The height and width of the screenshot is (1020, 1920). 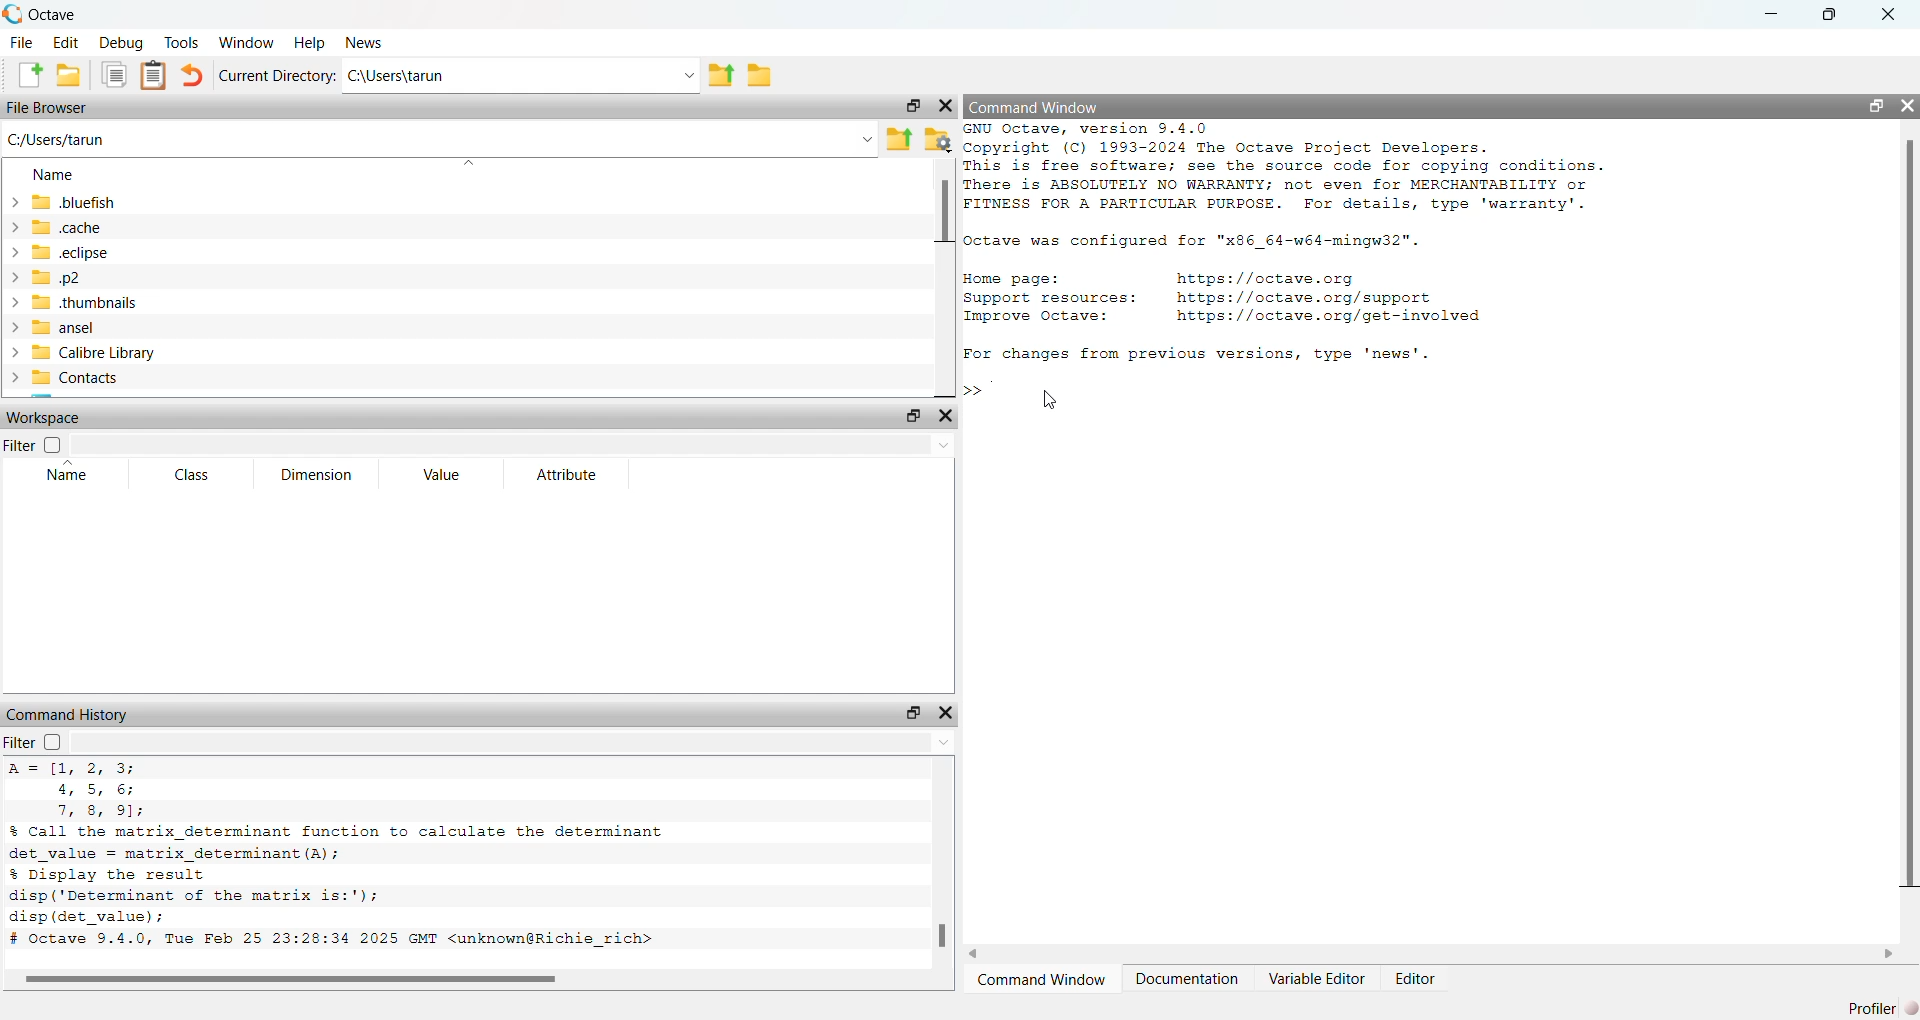 I want to click on maximize, so click(x=910, y=418).